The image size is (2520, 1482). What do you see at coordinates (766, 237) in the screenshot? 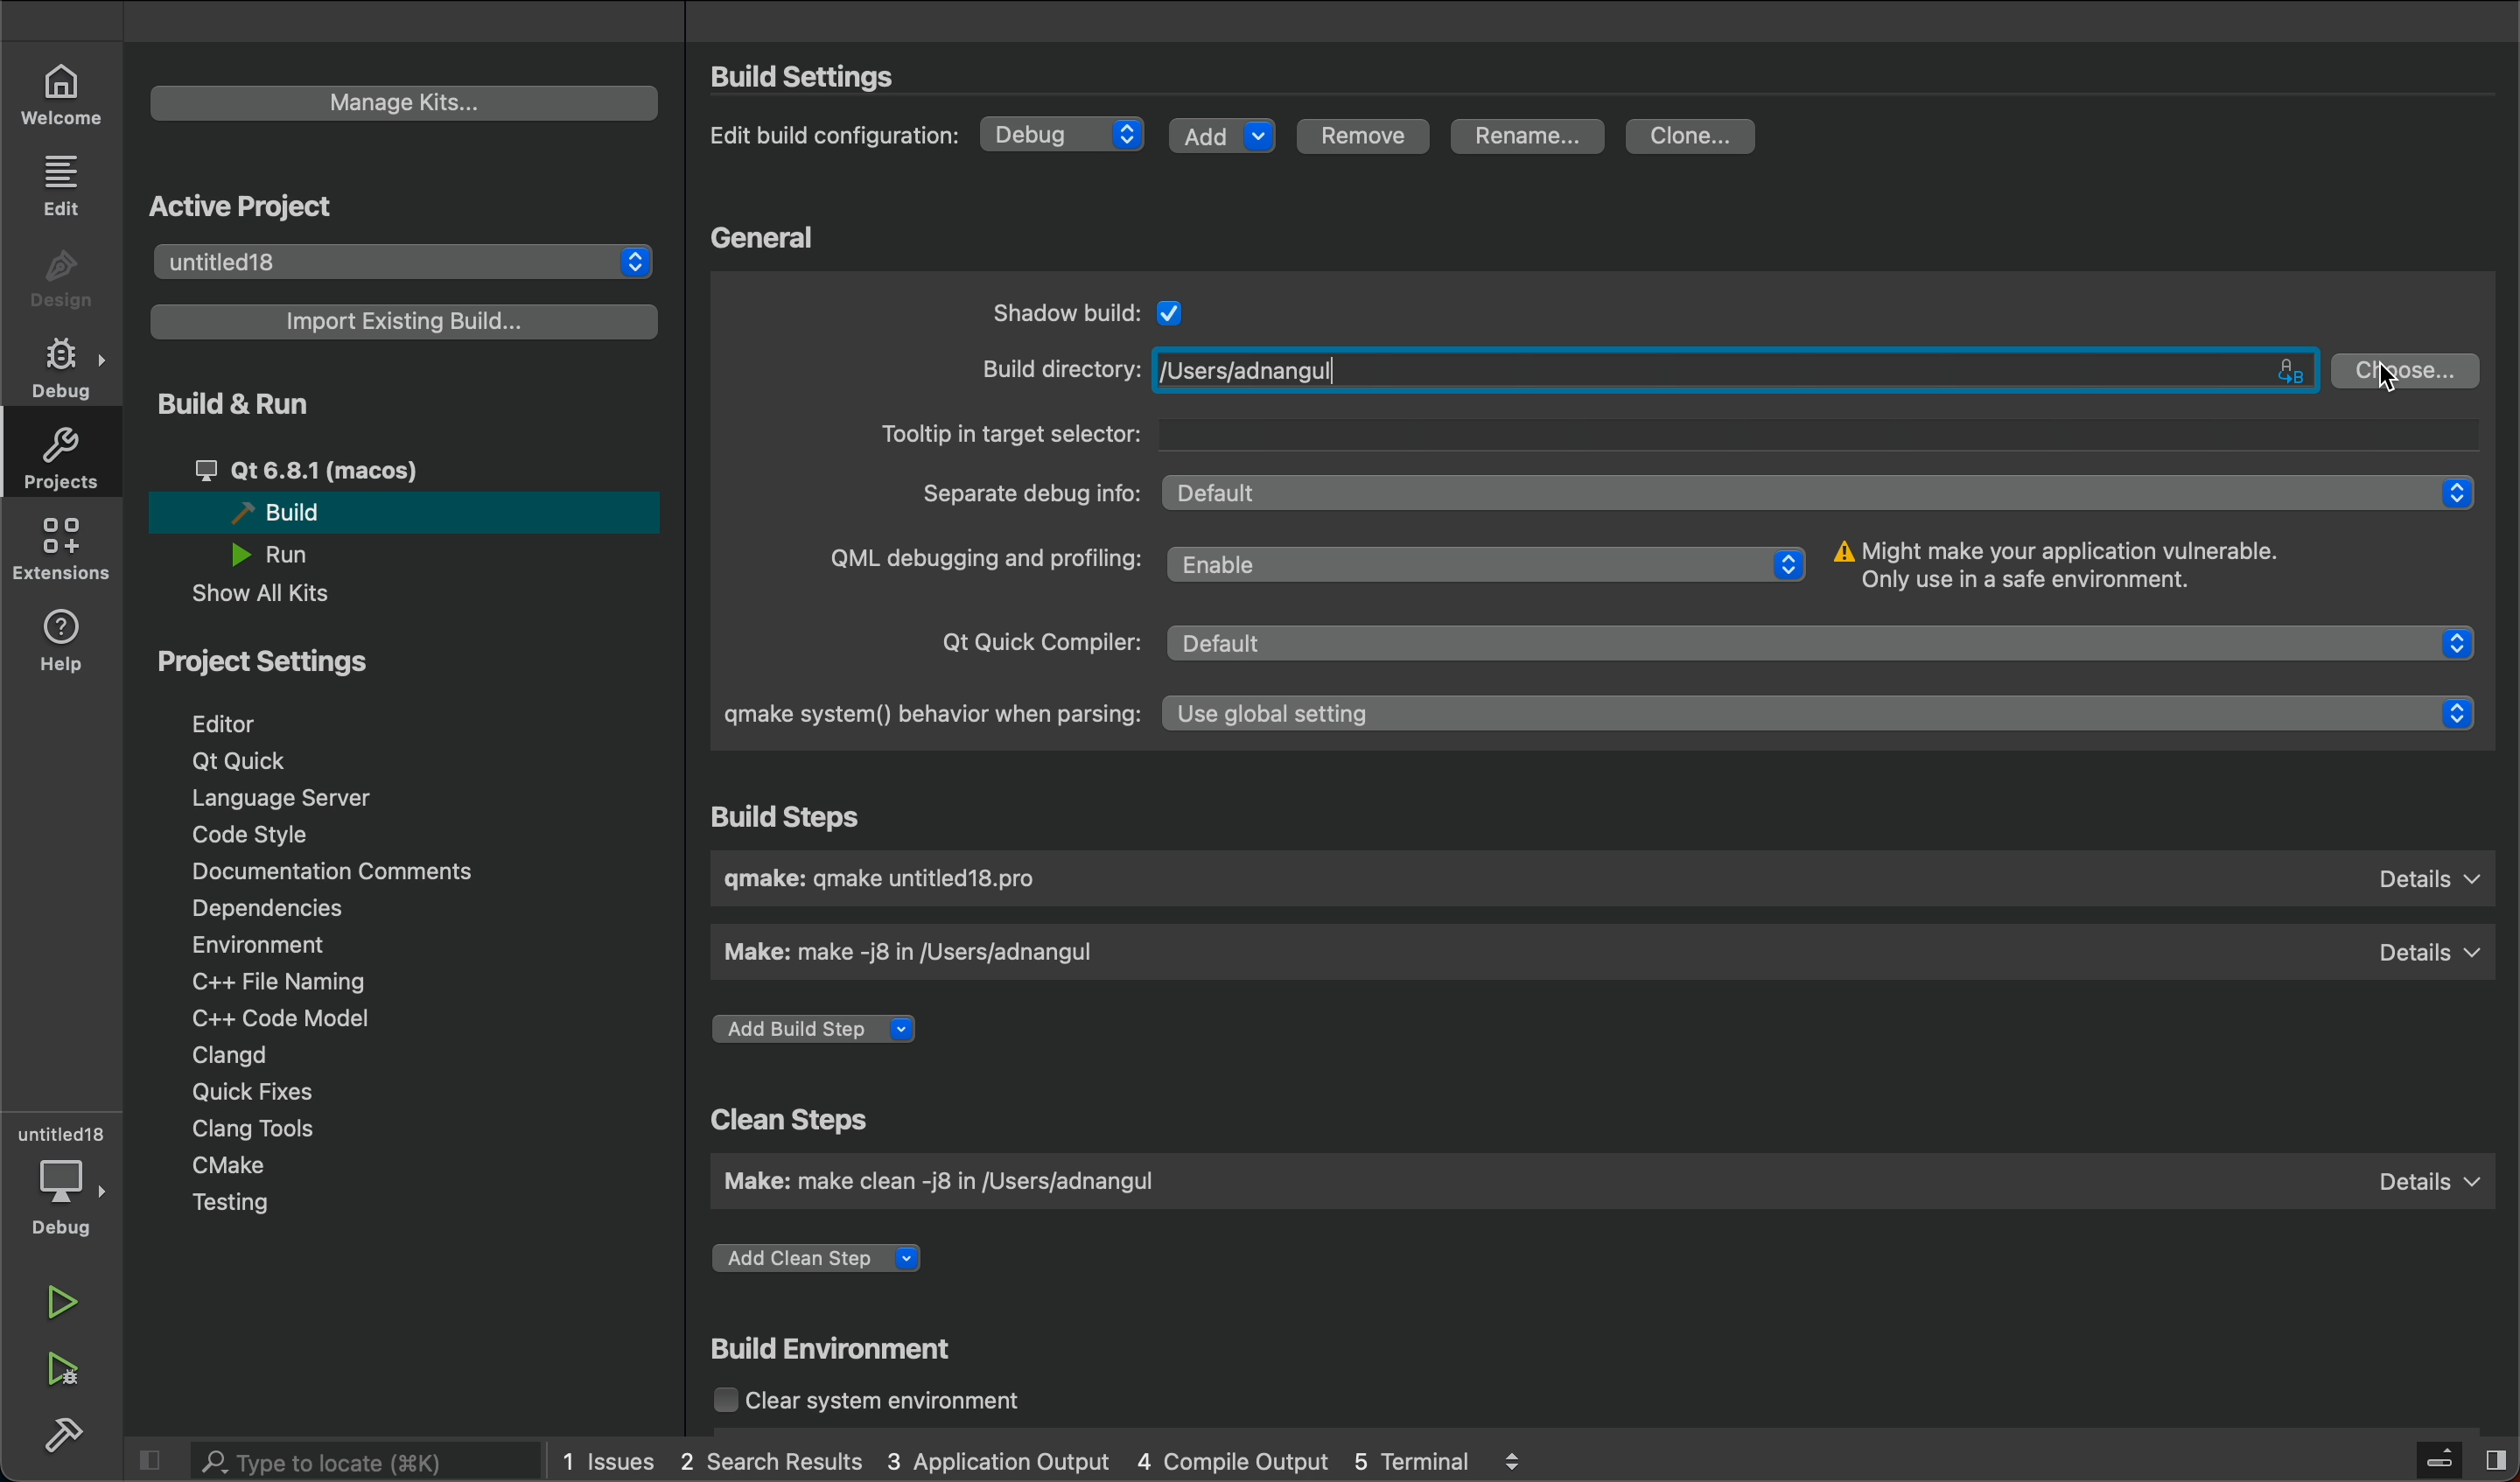
I see `general` at bounding box center [766, 237].